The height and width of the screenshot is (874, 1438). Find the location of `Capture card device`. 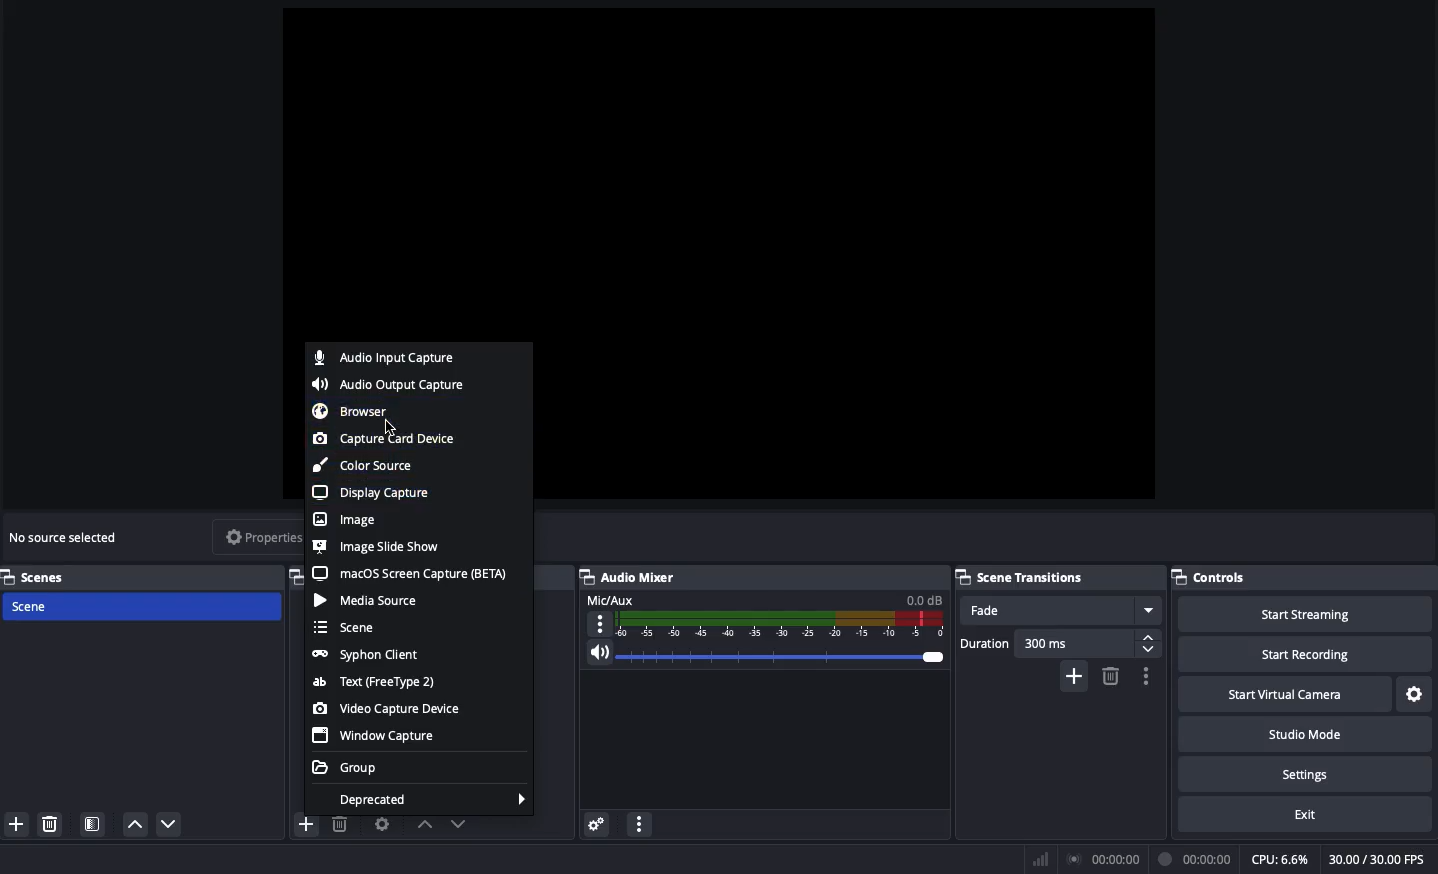

Capture card device is located at coordinates (384, 438).